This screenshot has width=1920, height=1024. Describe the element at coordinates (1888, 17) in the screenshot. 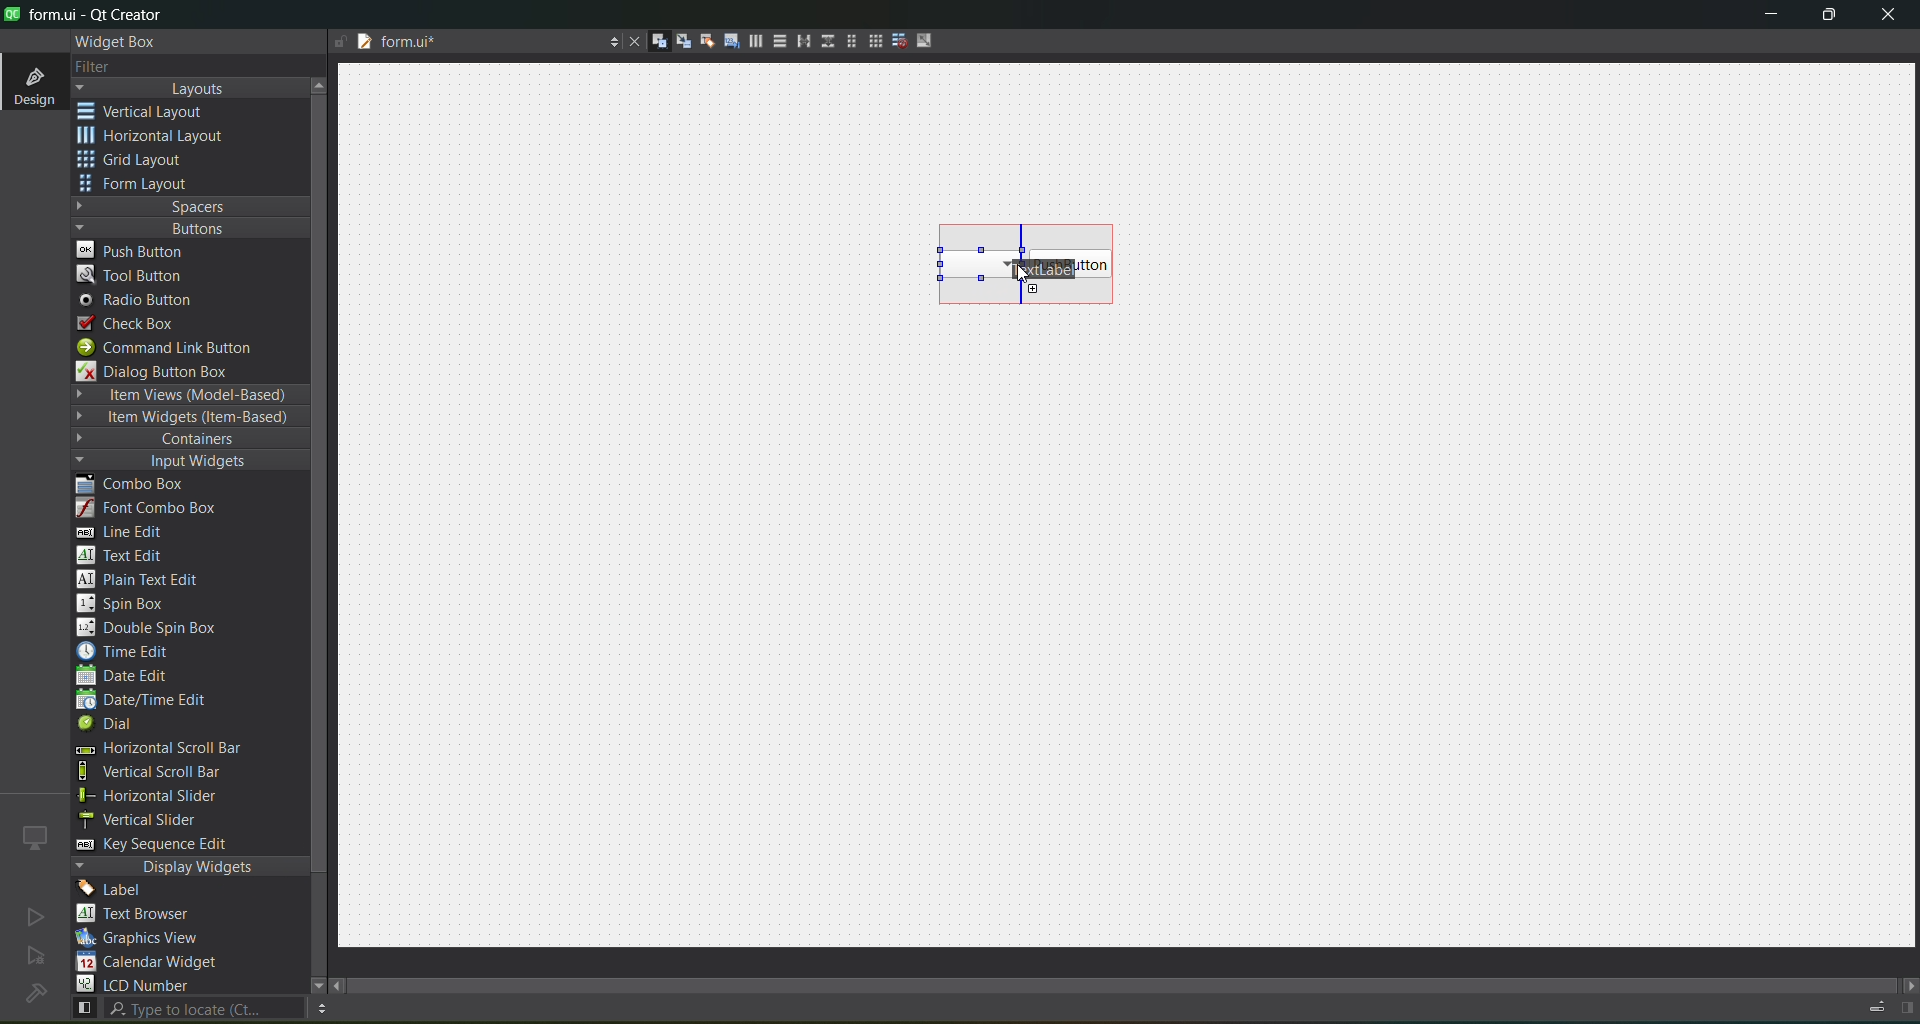

I see `close` at that location.